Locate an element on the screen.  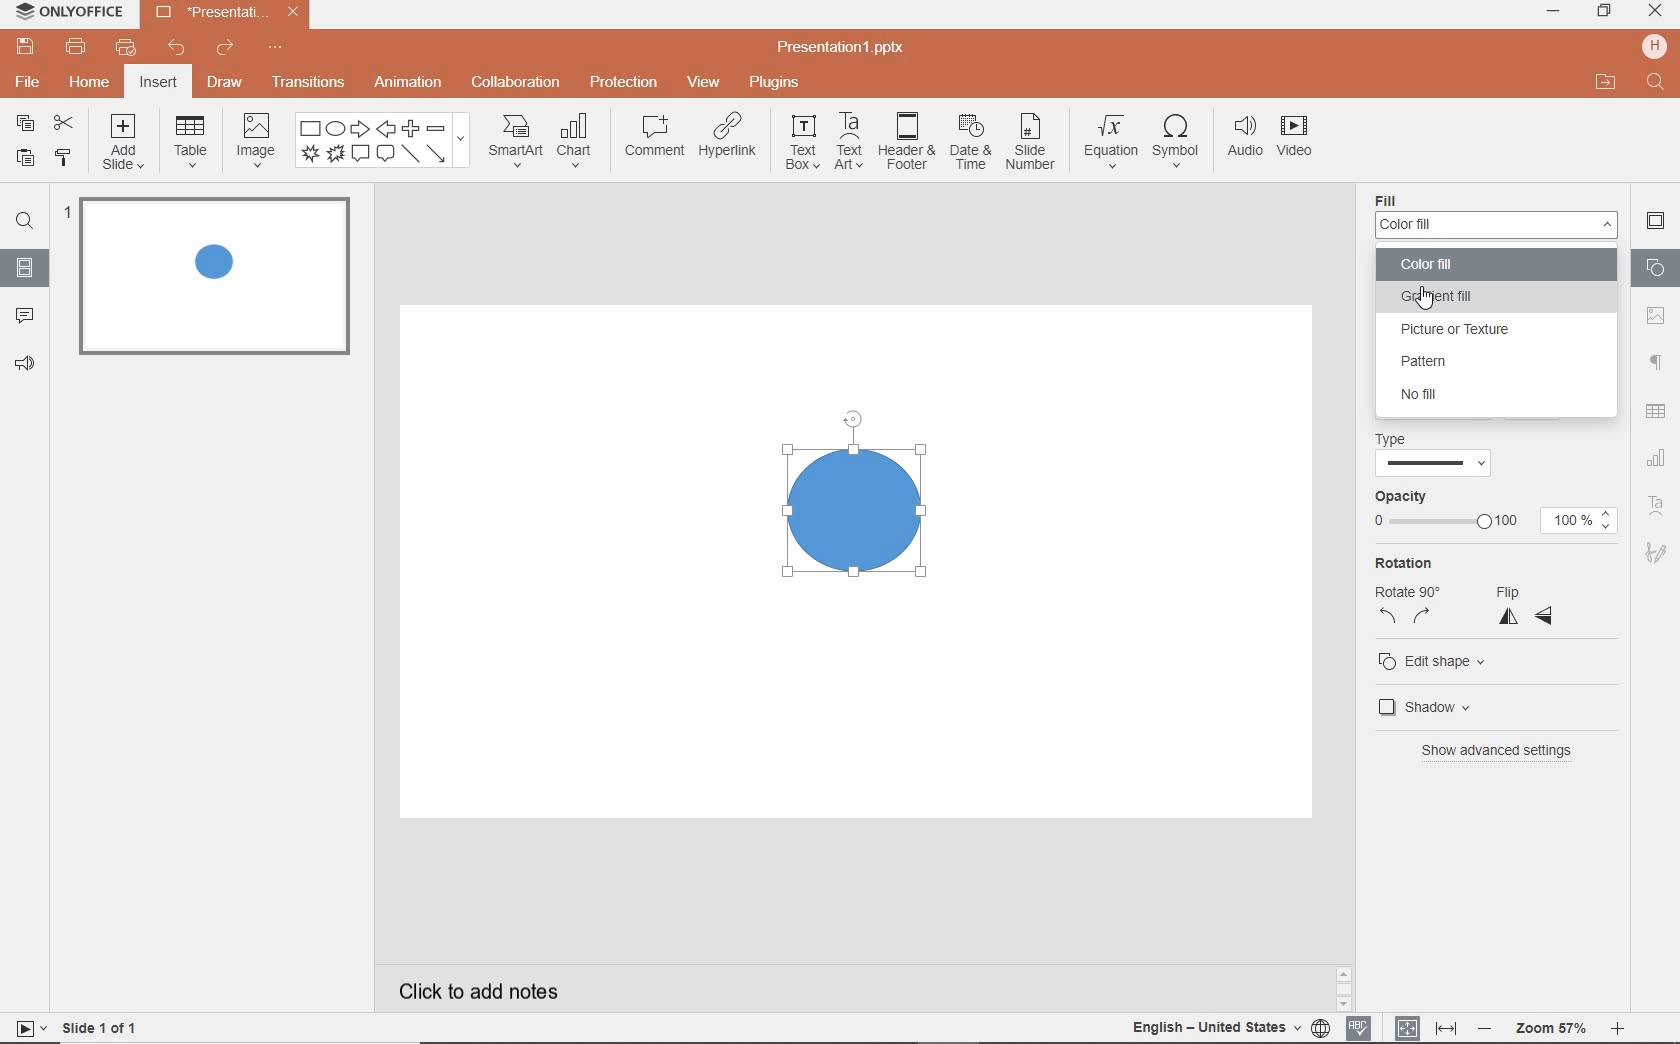
comment is located at coordinates (21, 316).